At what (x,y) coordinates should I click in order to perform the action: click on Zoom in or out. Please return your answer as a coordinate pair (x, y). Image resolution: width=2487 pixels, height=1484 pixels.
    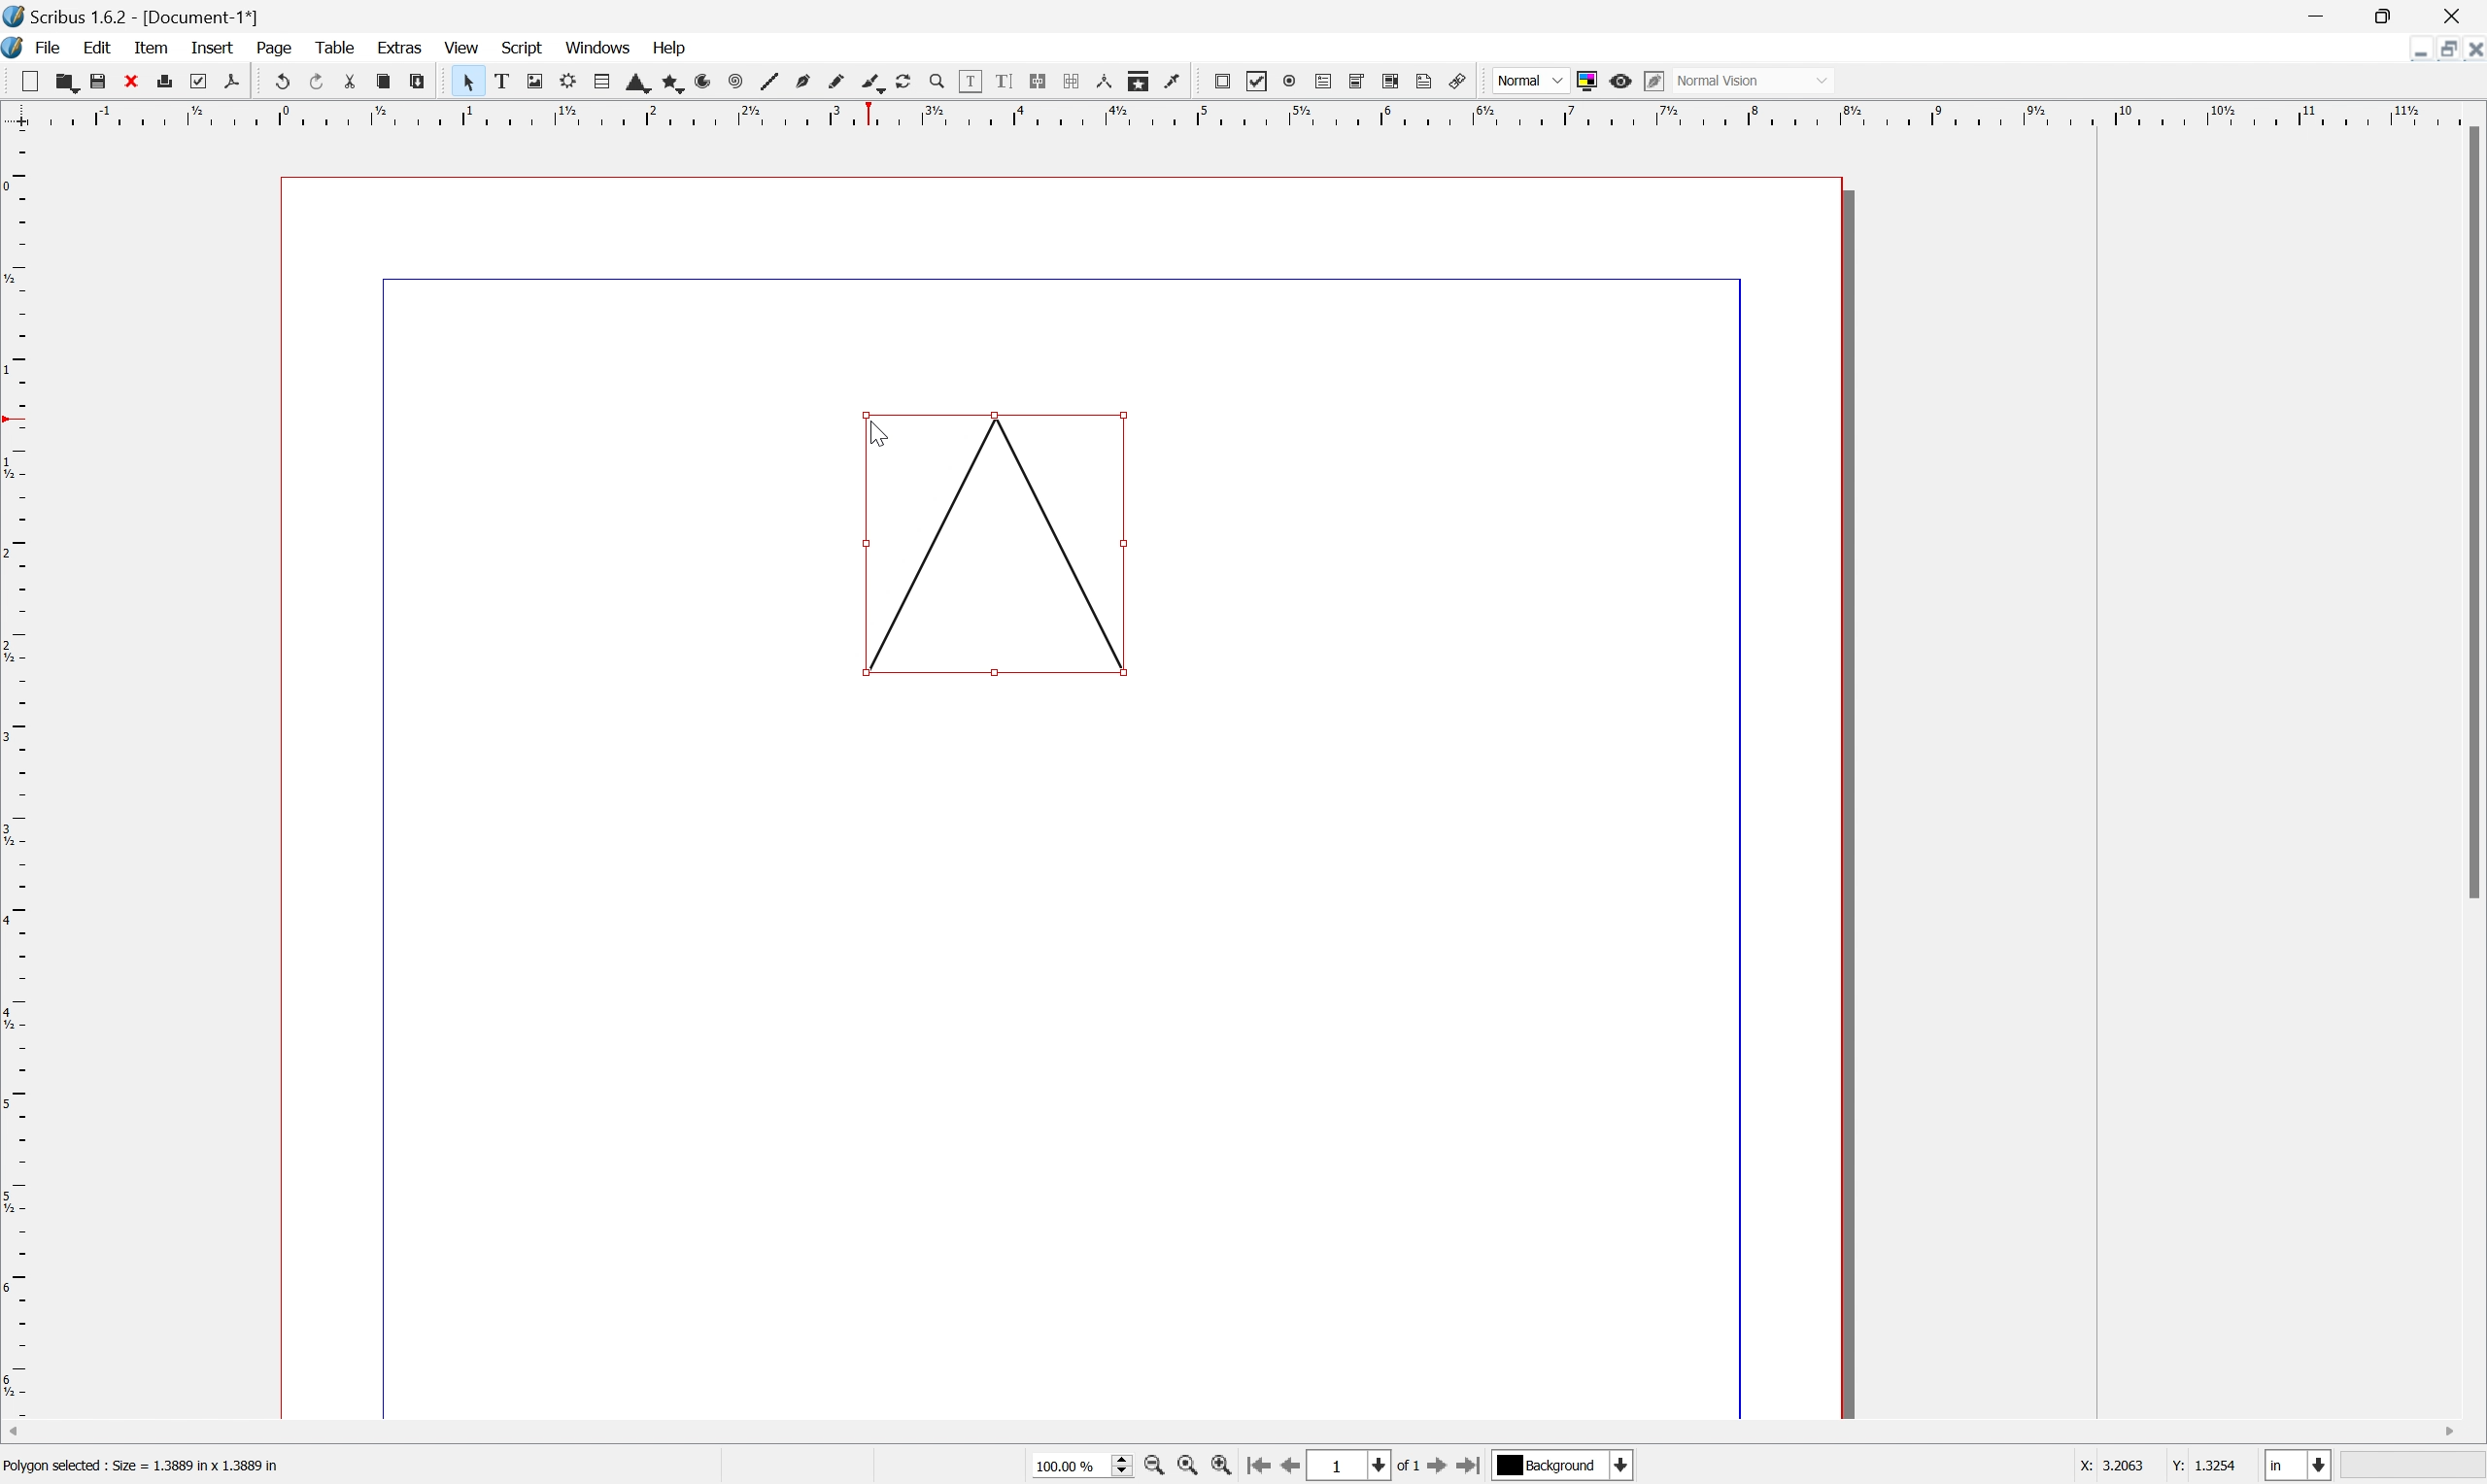
    Looking at the image, I should click on (934, 80).